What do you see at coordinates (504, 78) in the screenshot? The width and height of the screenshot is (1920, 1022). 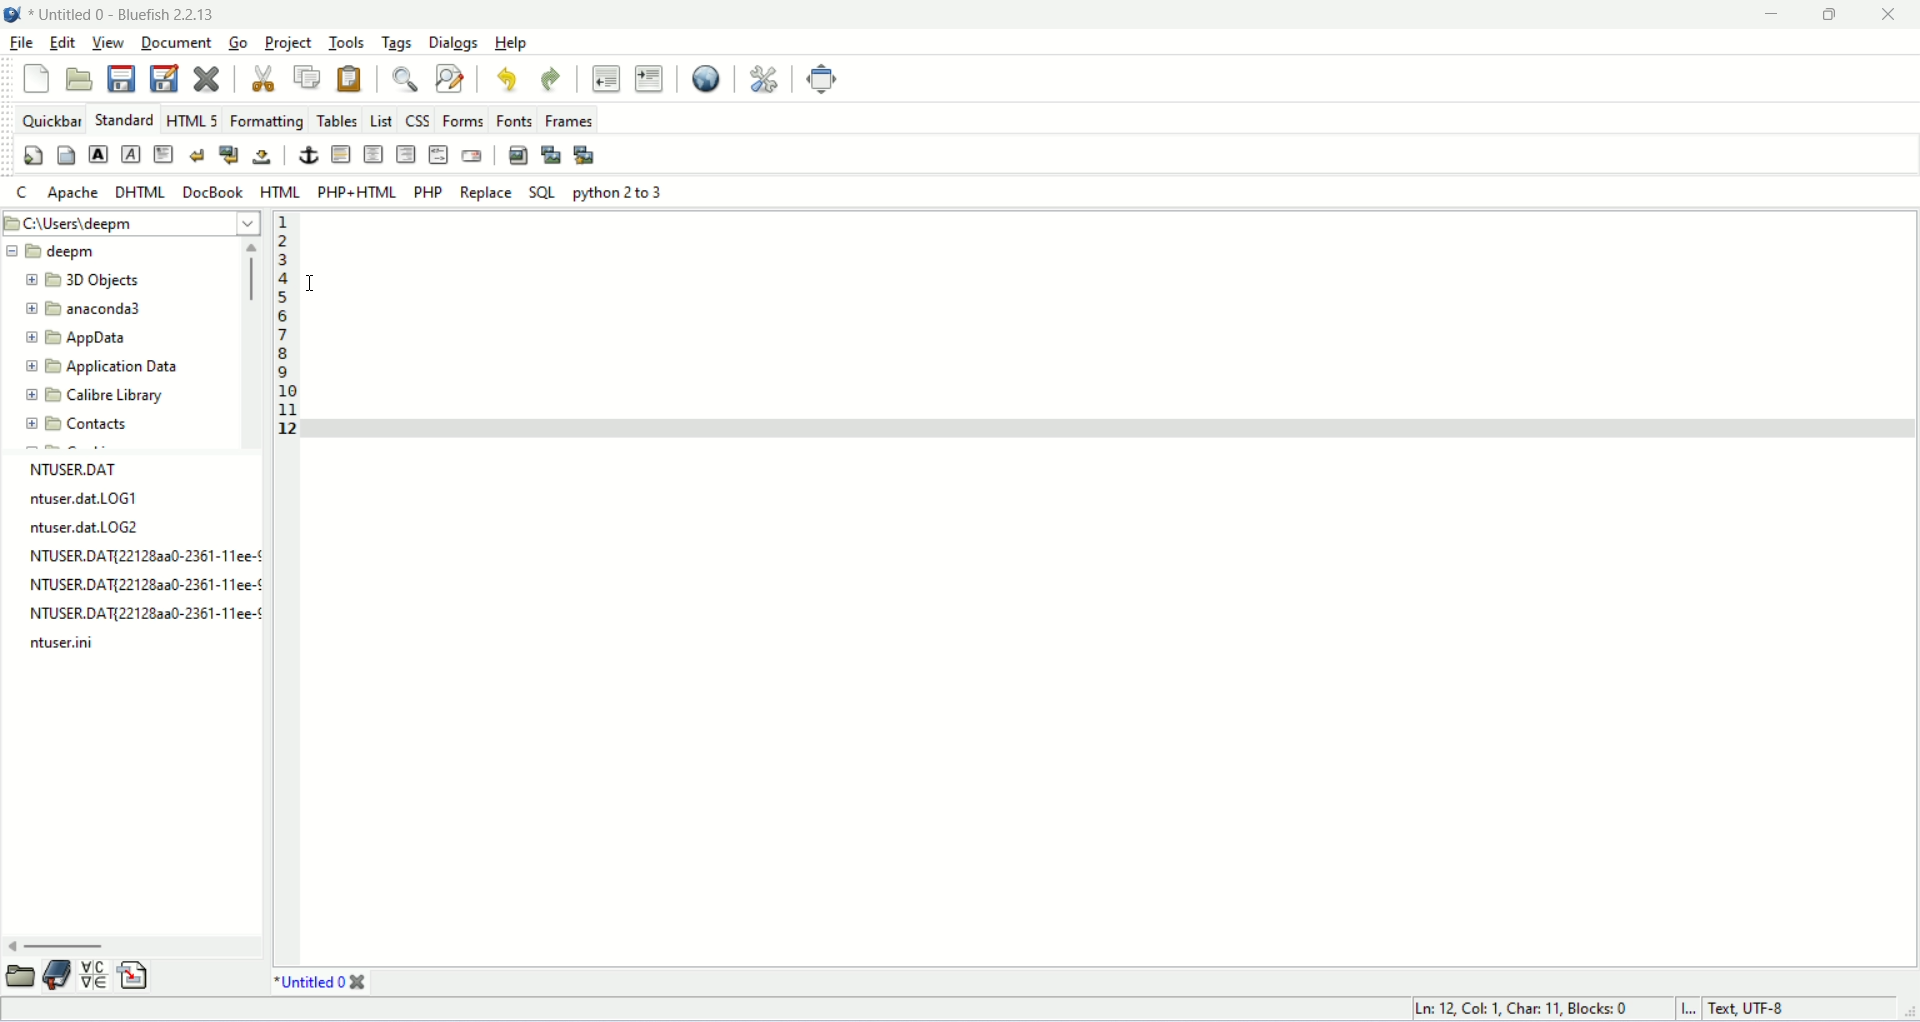 I see `undo` at bounding box center [504, 78].